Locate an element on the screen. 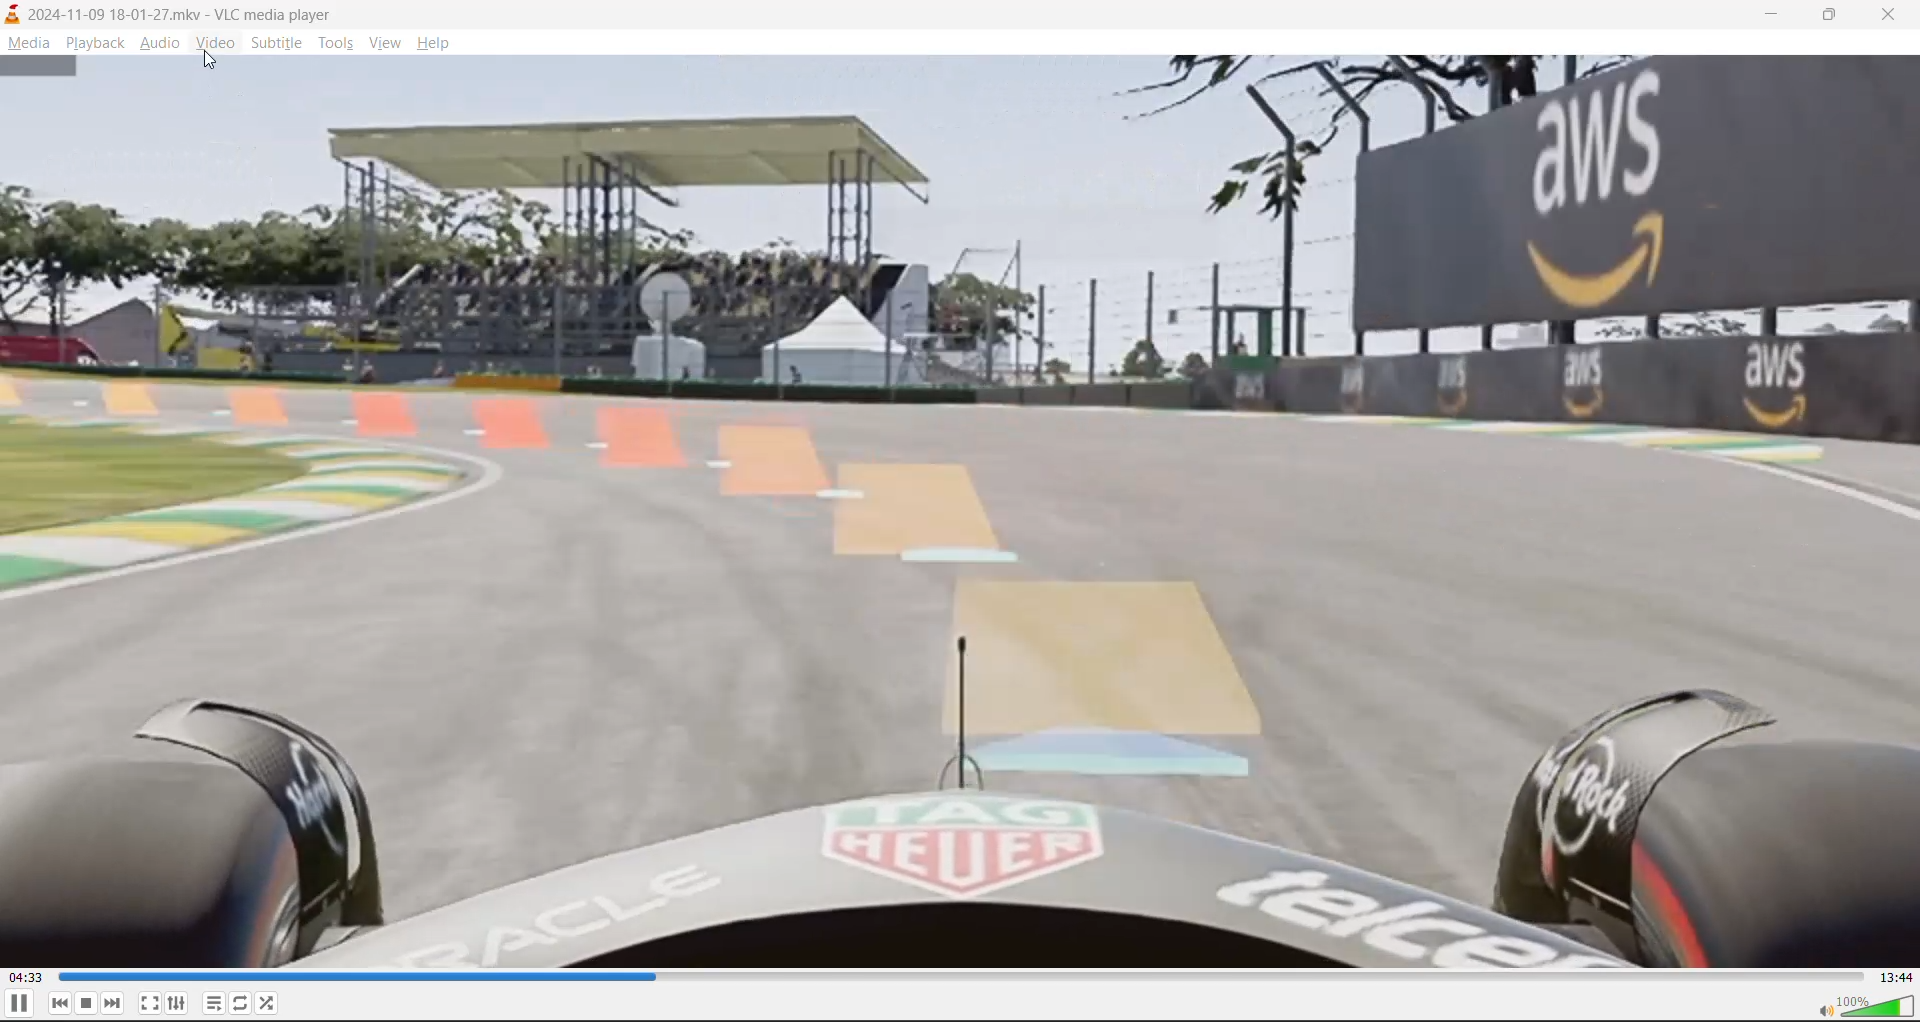  close is located at coordinates (1894, 15).